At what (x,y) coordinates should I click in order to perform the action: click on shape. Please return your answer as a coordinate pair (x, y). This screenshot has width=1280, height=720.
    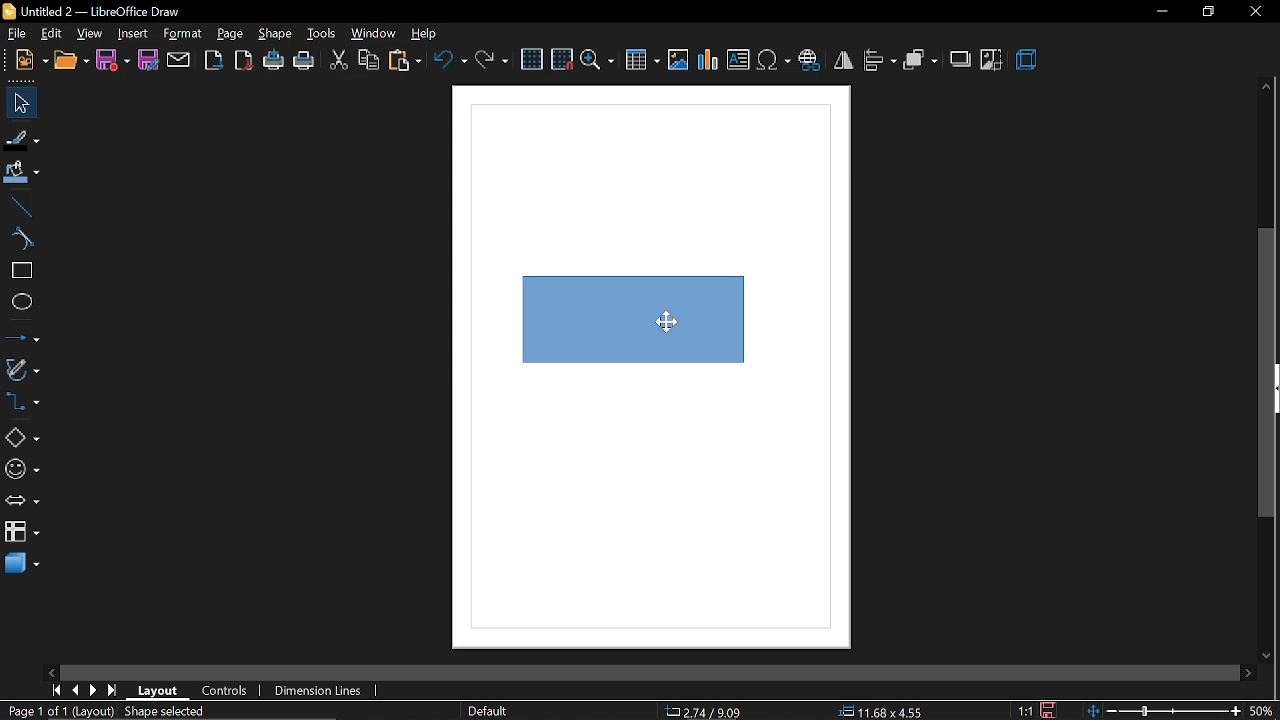
    Looking at the image, I should click on (277, 33).